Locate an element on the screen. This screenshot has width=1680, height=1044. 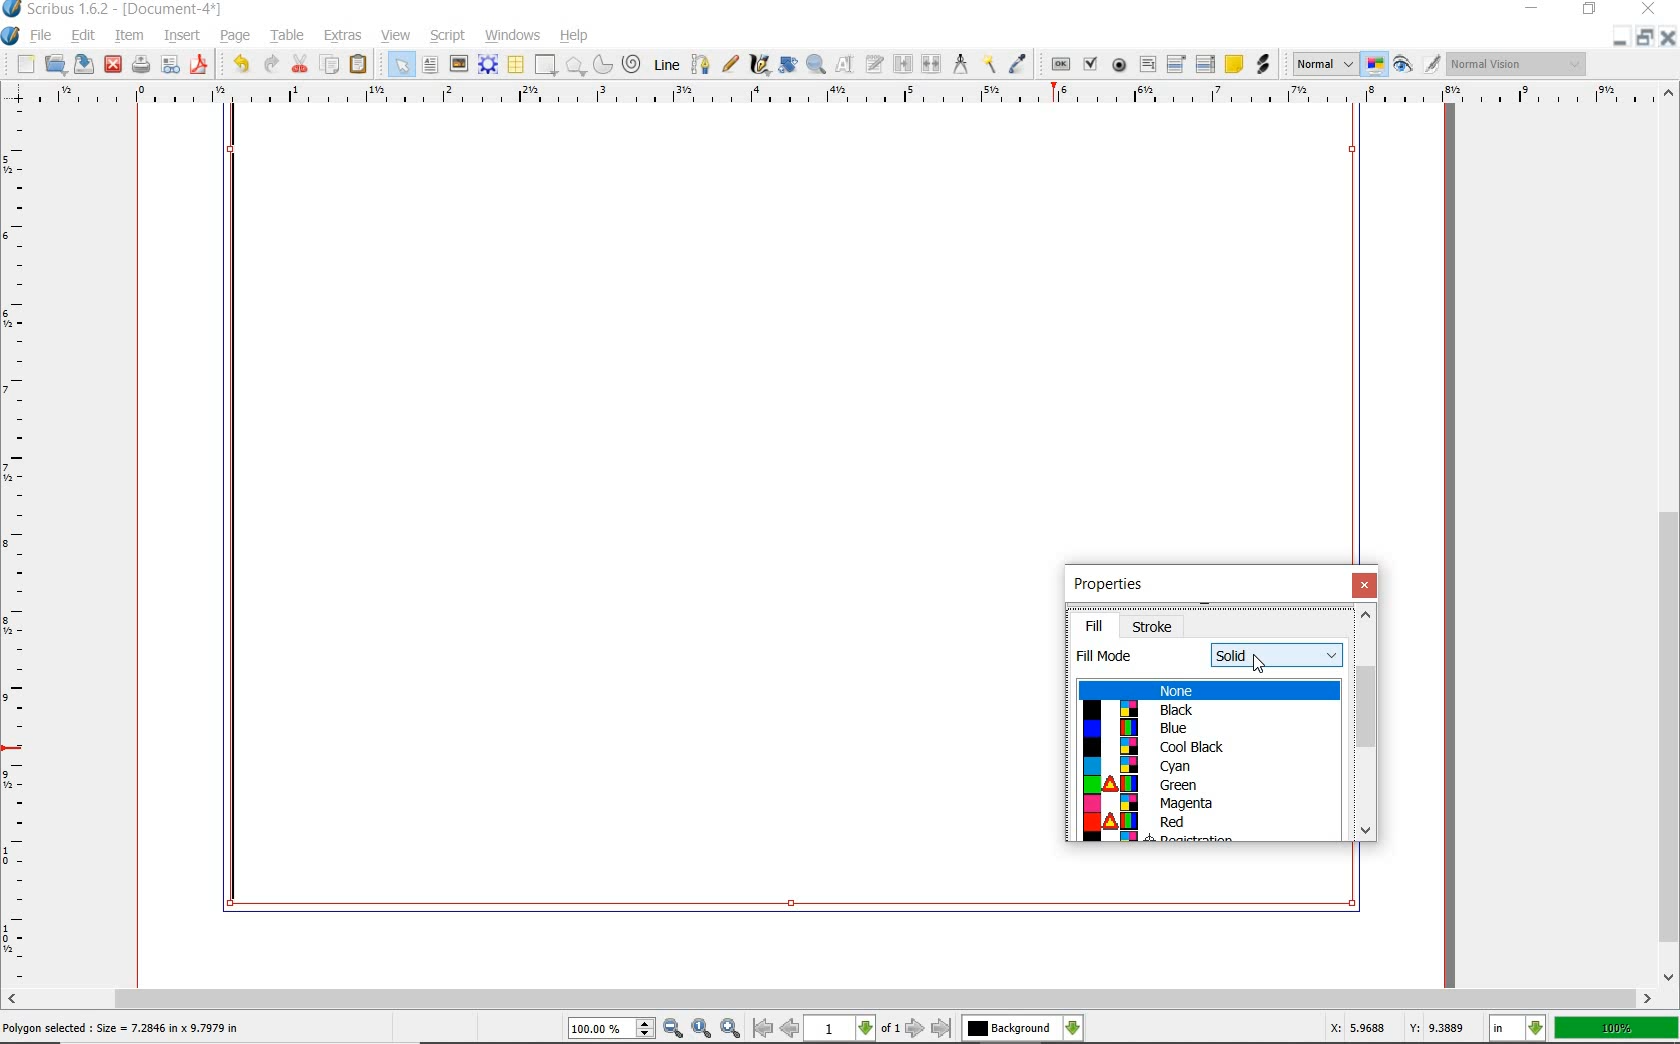
edit text with story editor is located at coordinates (873, 65).